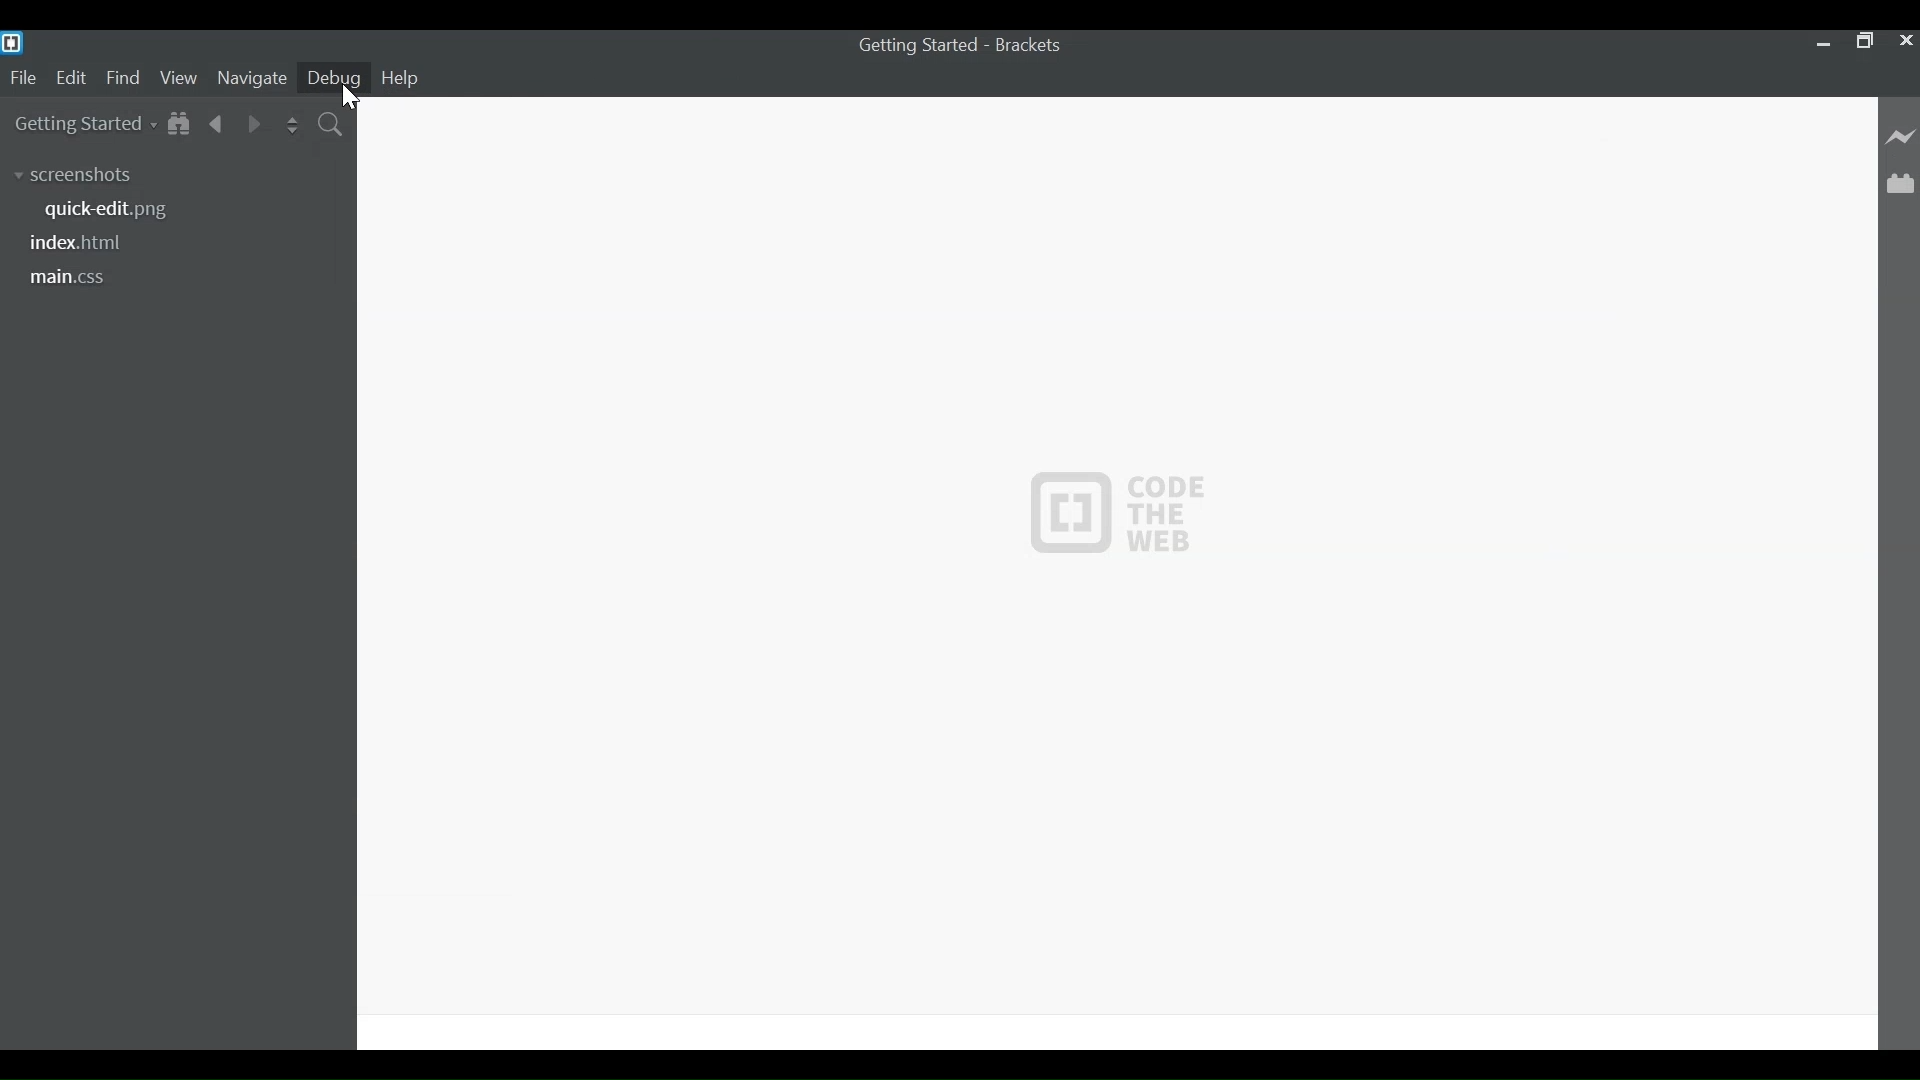 This screenshot has width=1920, height=1080. What do you see at coordinates (75, 77) in the screenshot?
I see `Edit` at bounding box center [75, 77].